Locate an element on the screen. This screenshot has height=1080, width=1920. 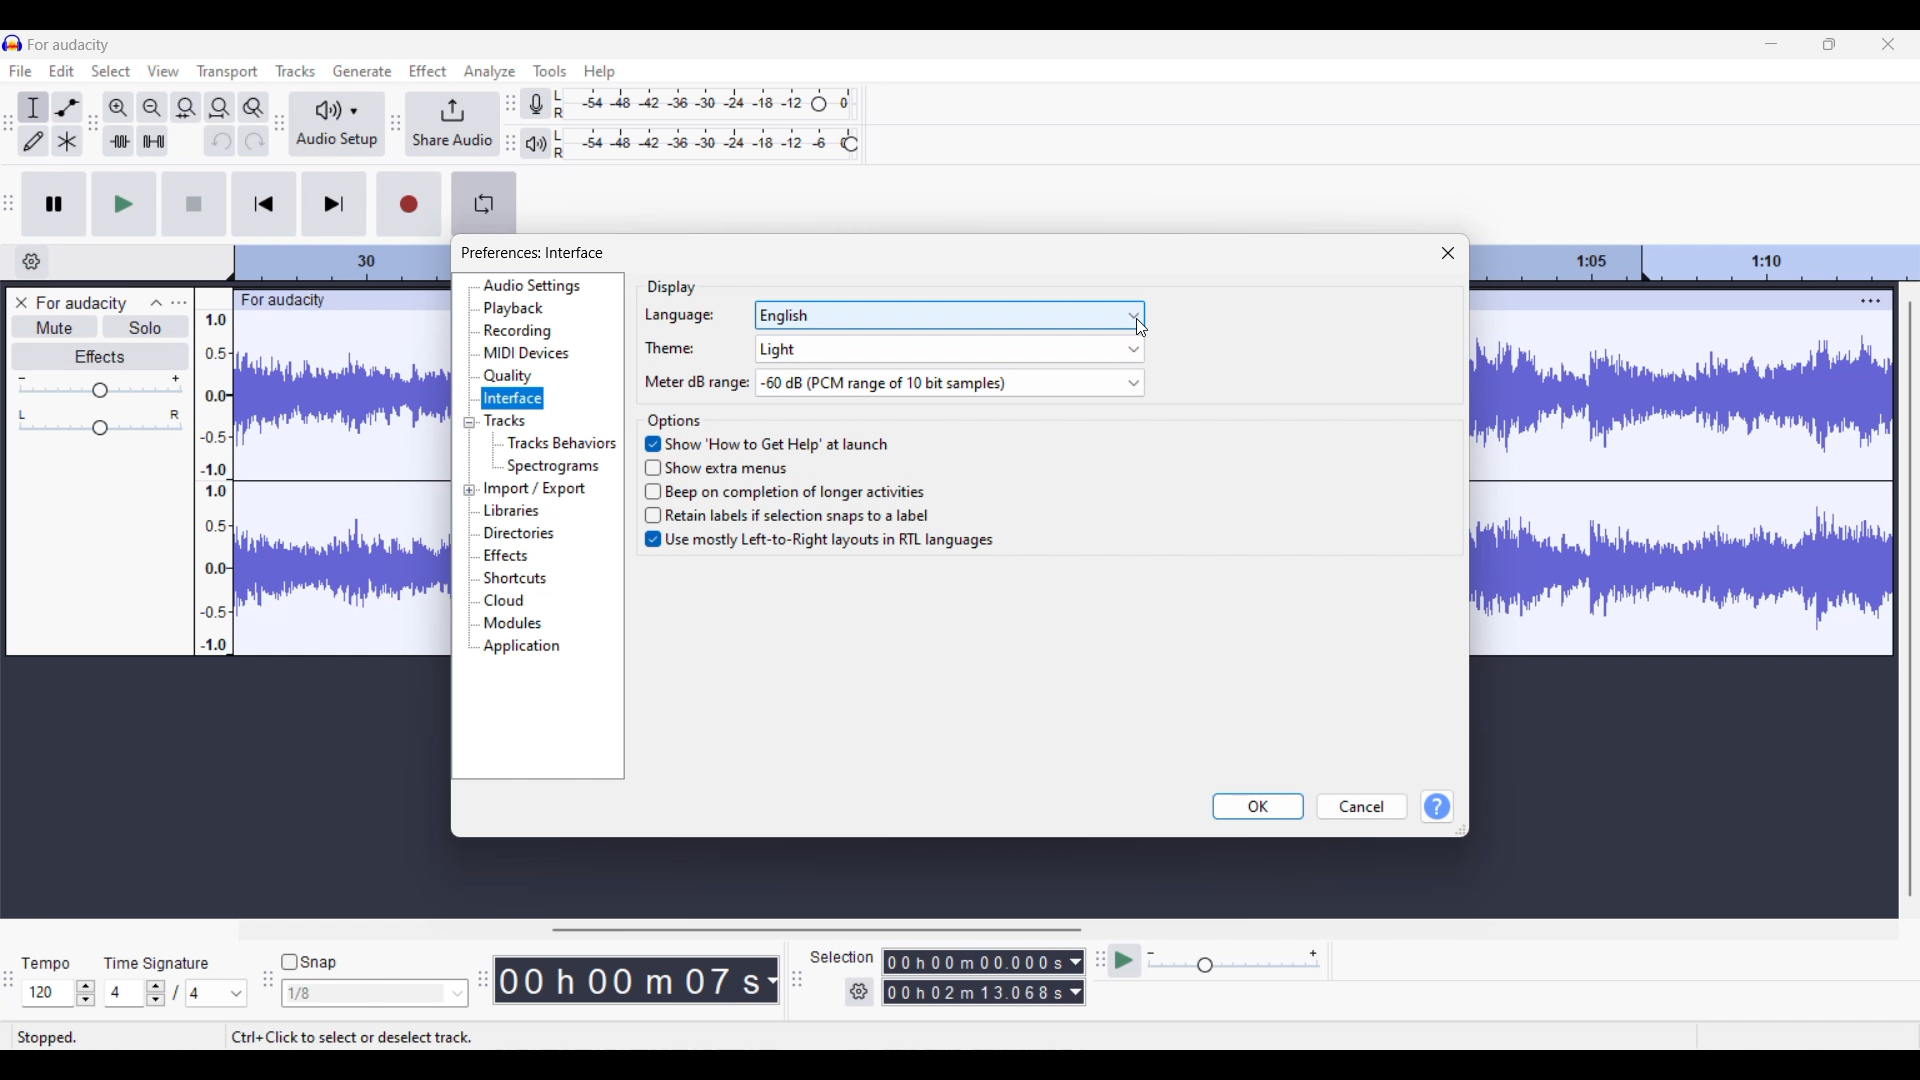
Zoom toggle is located at coordinates (253, 107).